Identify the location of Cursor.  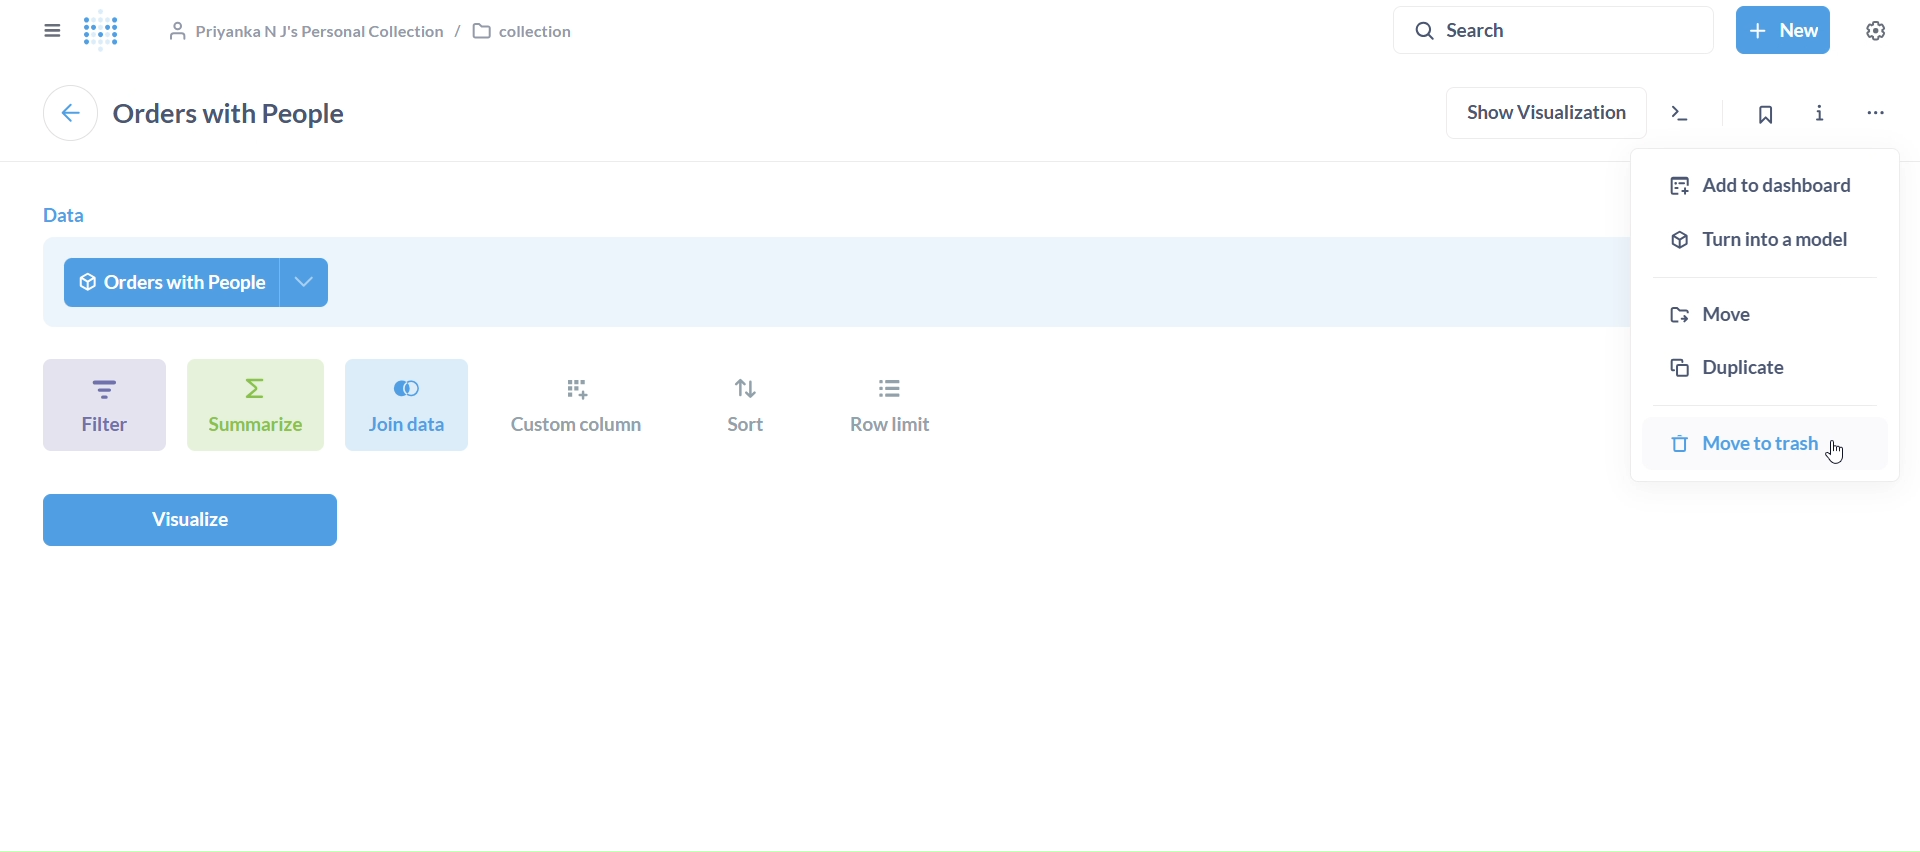
(1839, 452).